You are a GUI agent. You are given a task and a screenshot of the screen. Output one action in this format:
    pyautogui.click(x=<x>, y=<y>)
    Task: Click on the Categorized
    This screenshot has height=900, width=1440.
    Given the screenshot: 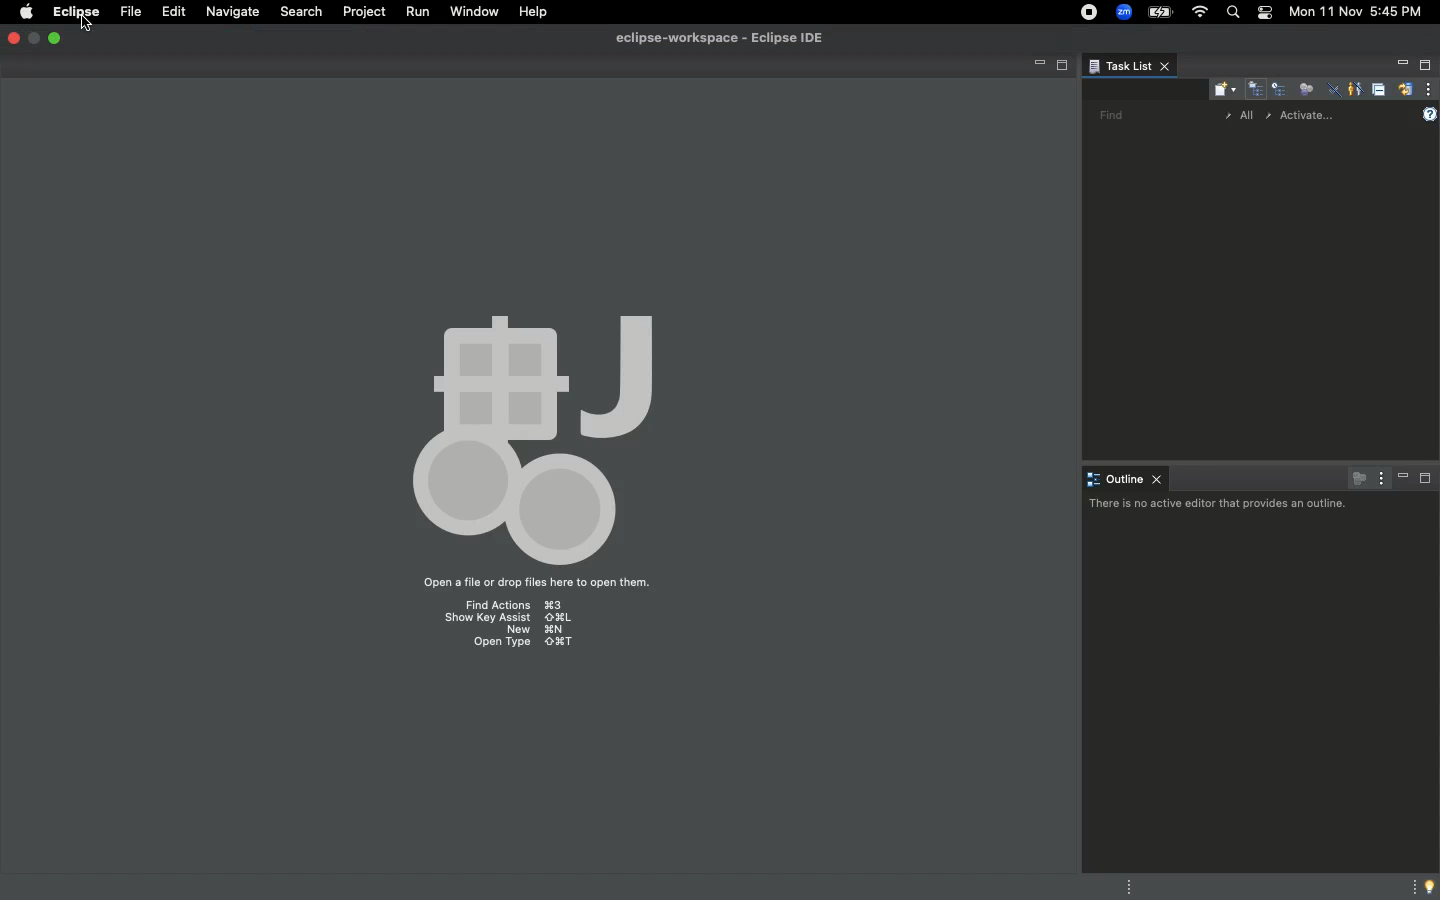 What is the action you would take?
    pyautogui.click(x=1255, y=88)
    